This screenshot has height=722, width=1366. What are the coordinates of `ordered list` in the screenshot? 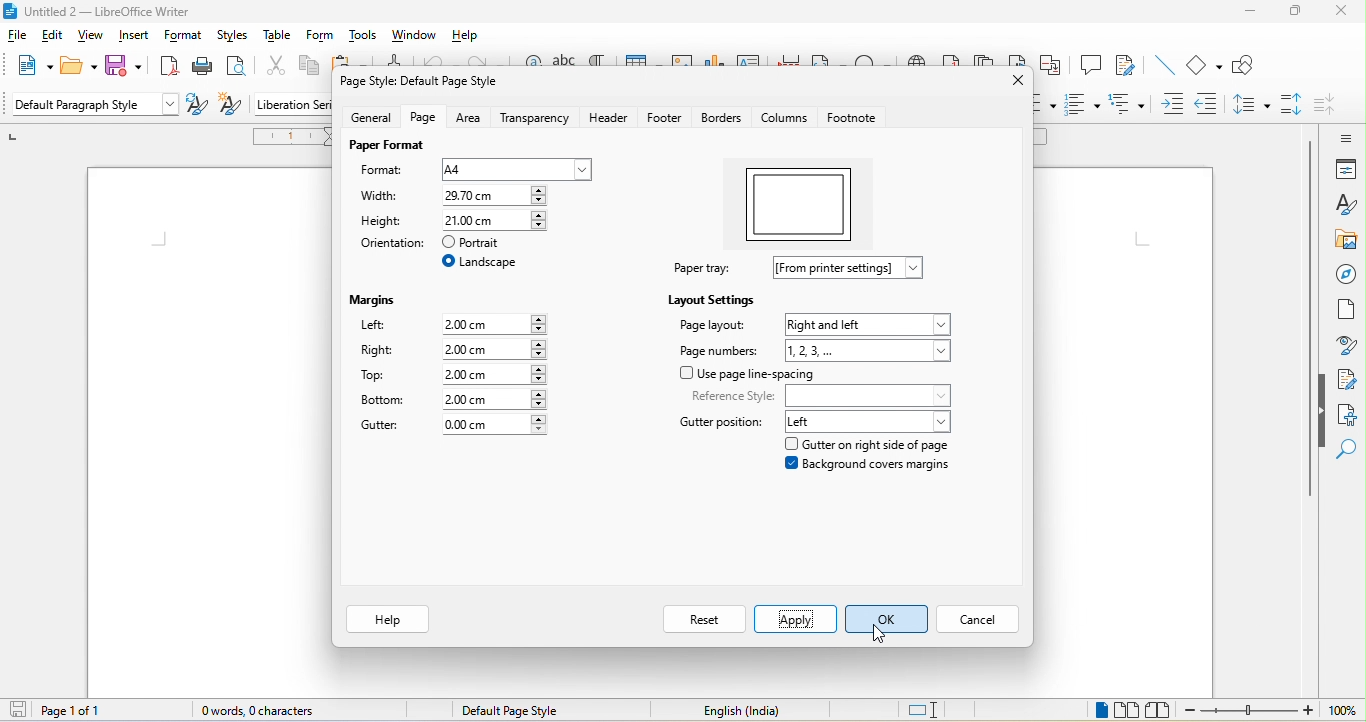 It's located at (1081, 106).